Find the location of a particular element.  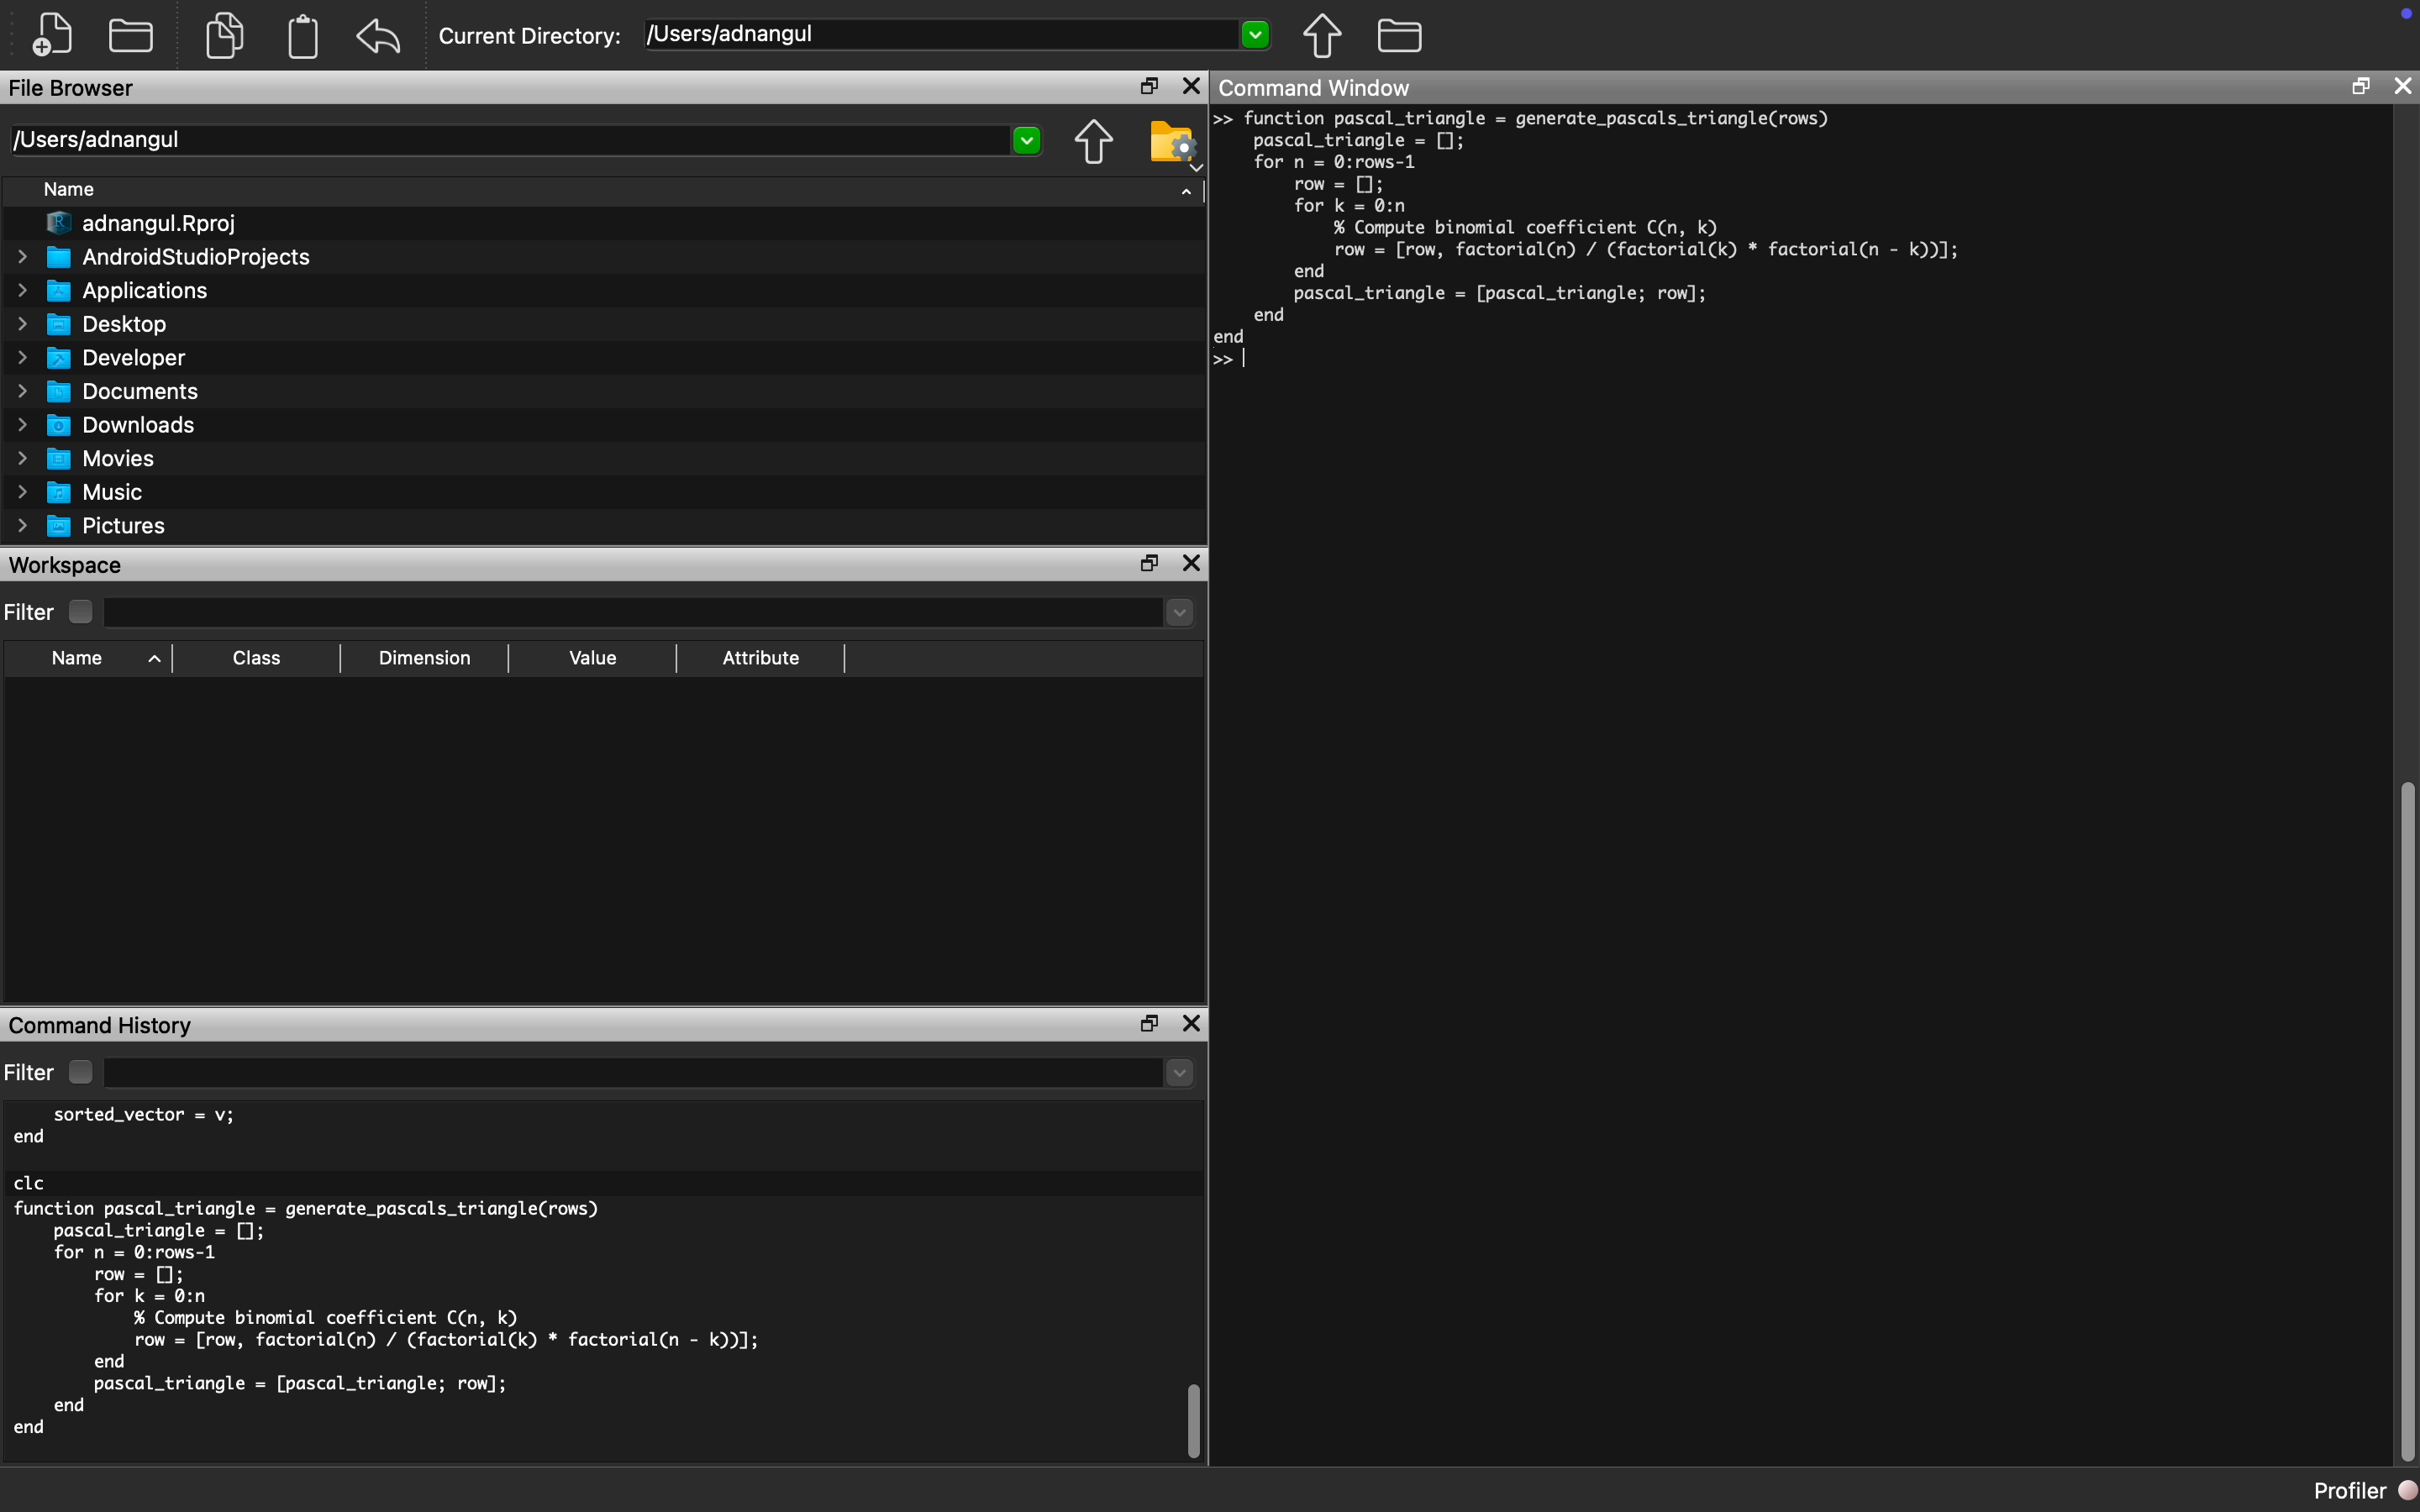

Copy is located at coordinates (225, 33).